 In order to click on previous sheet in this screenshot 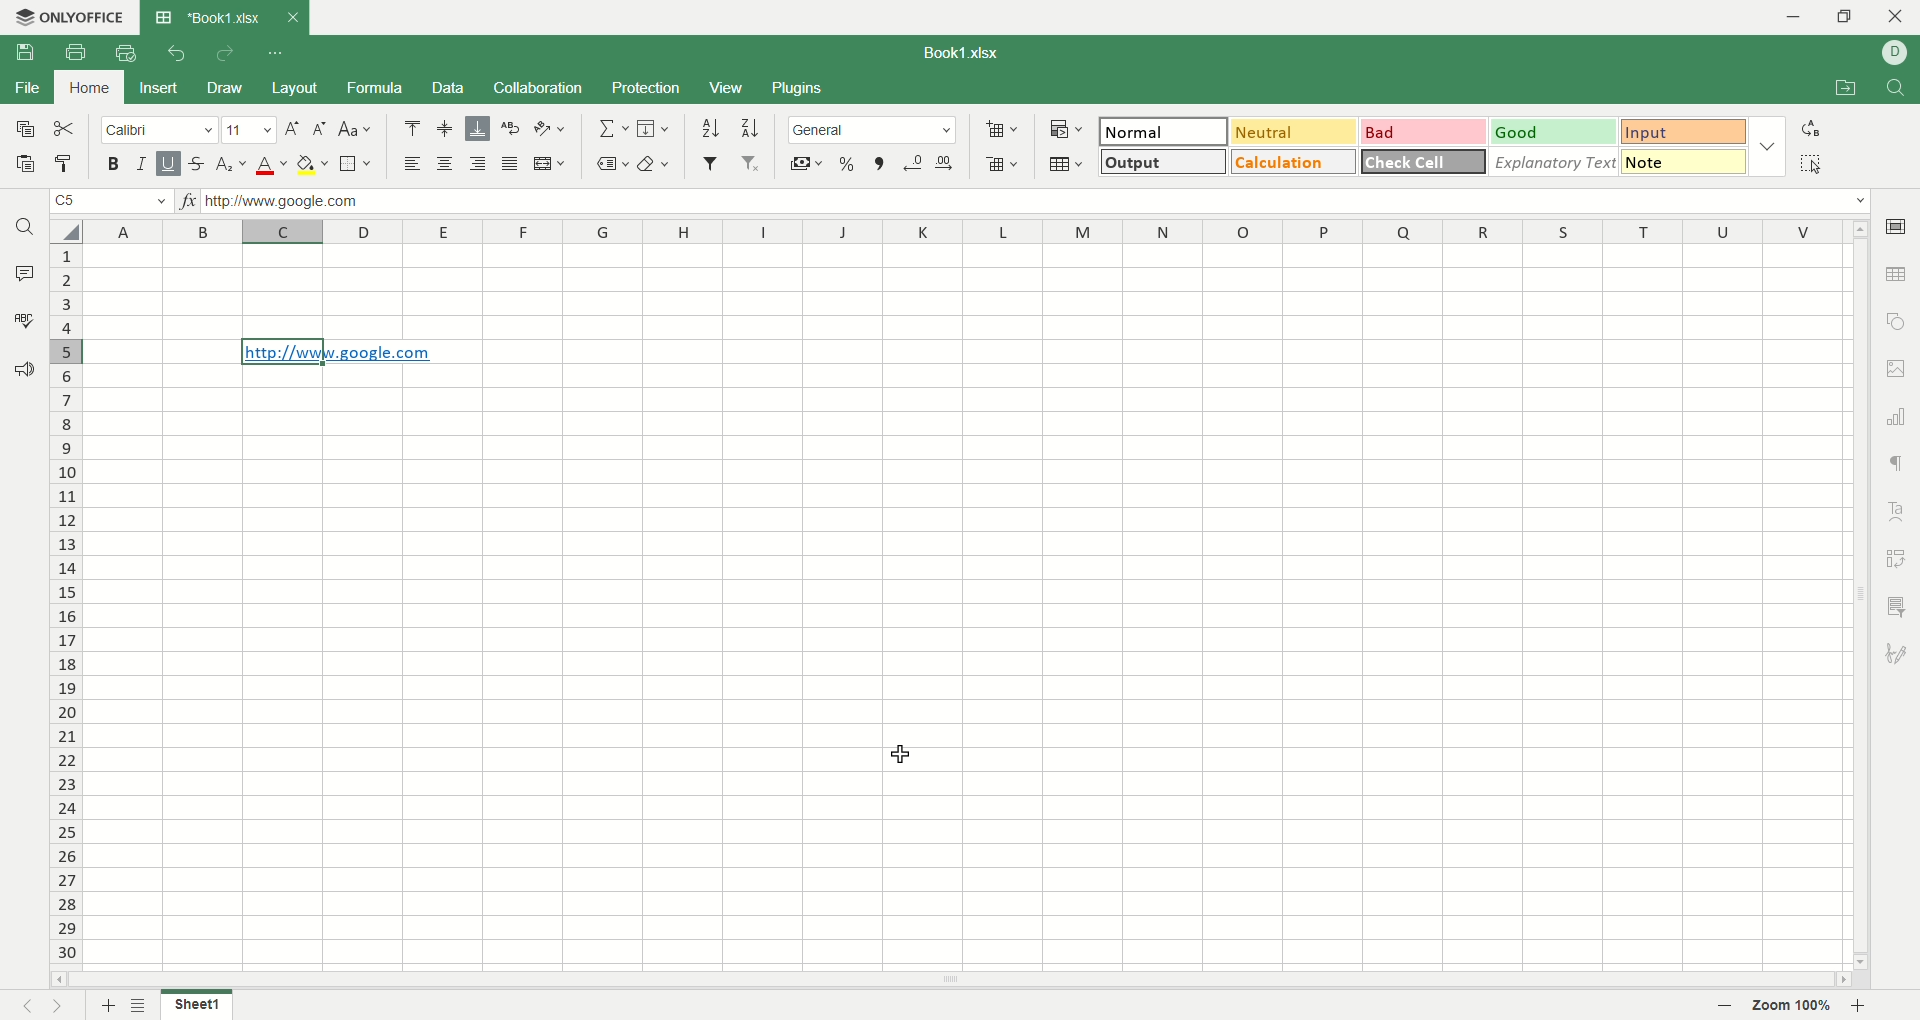, I will do `click(19, 1008)`.